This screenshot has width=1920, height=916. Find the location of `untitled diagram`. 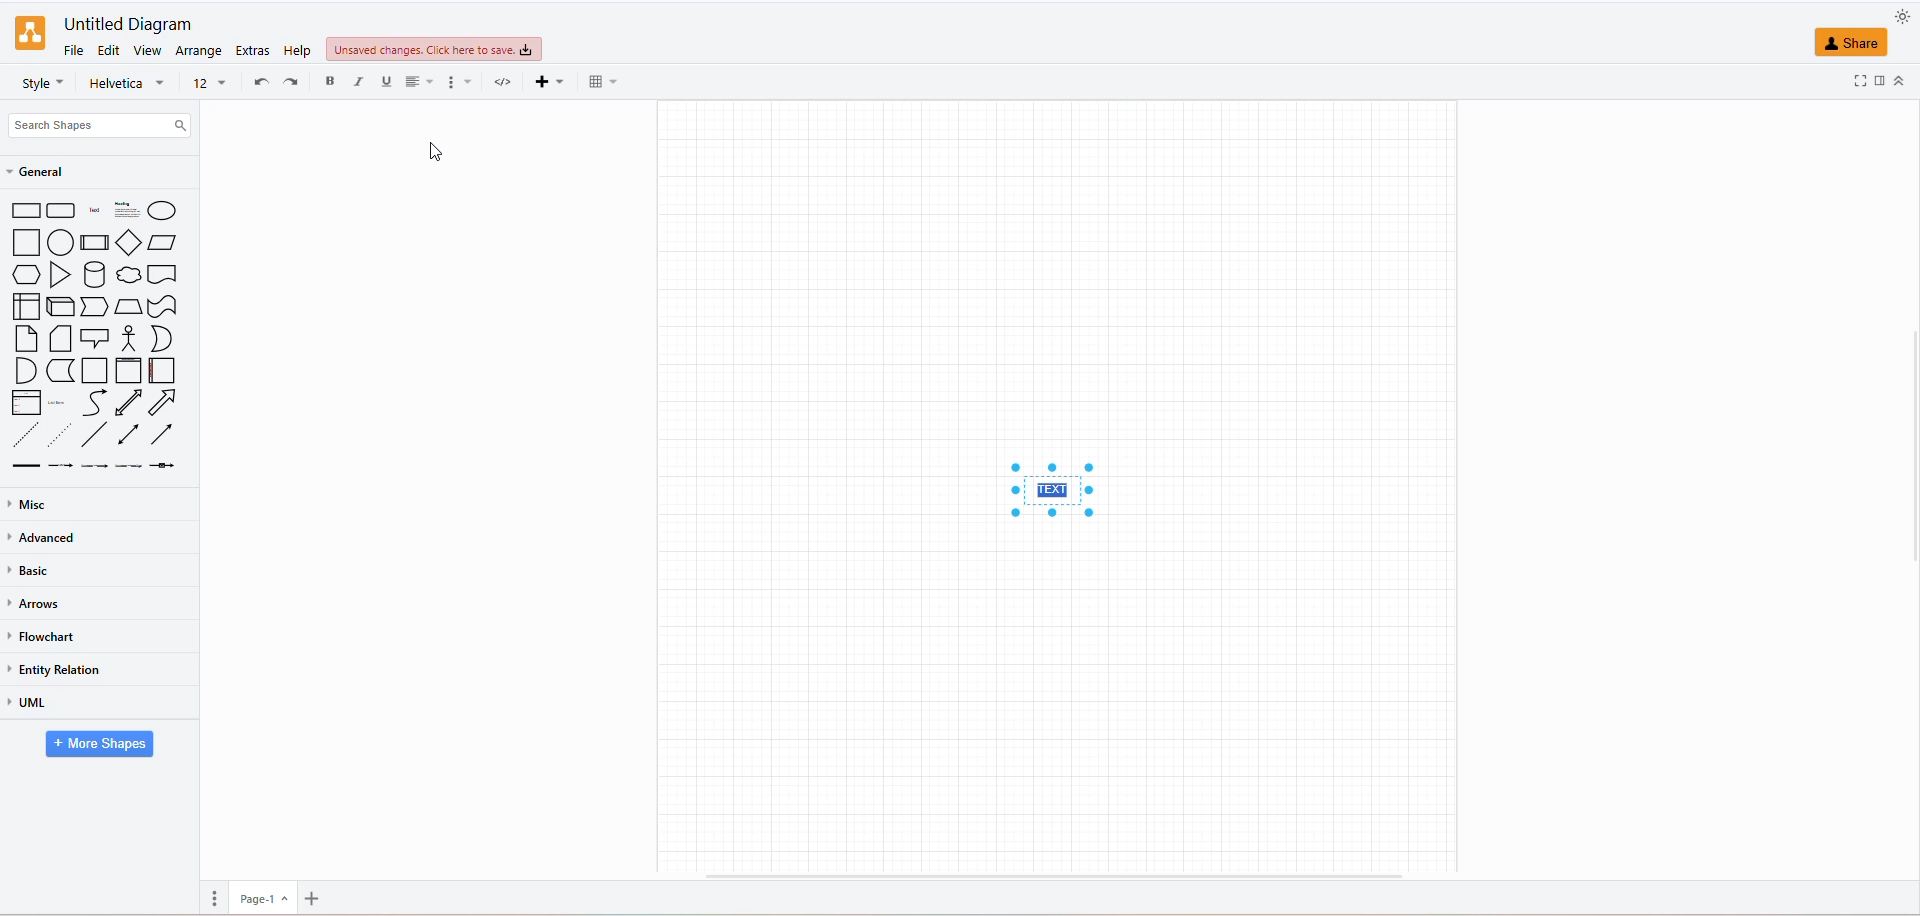

untitled diagram is located at coordinates (123, 24).